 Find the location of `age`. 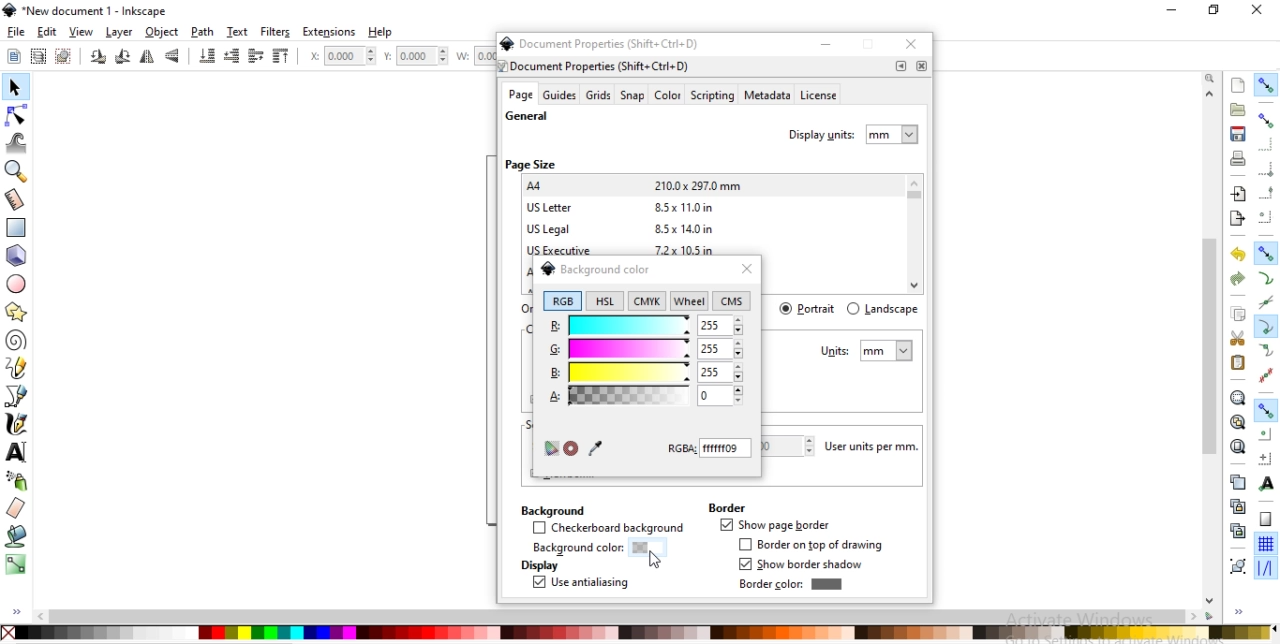

age is located at coordinates (520, 95).